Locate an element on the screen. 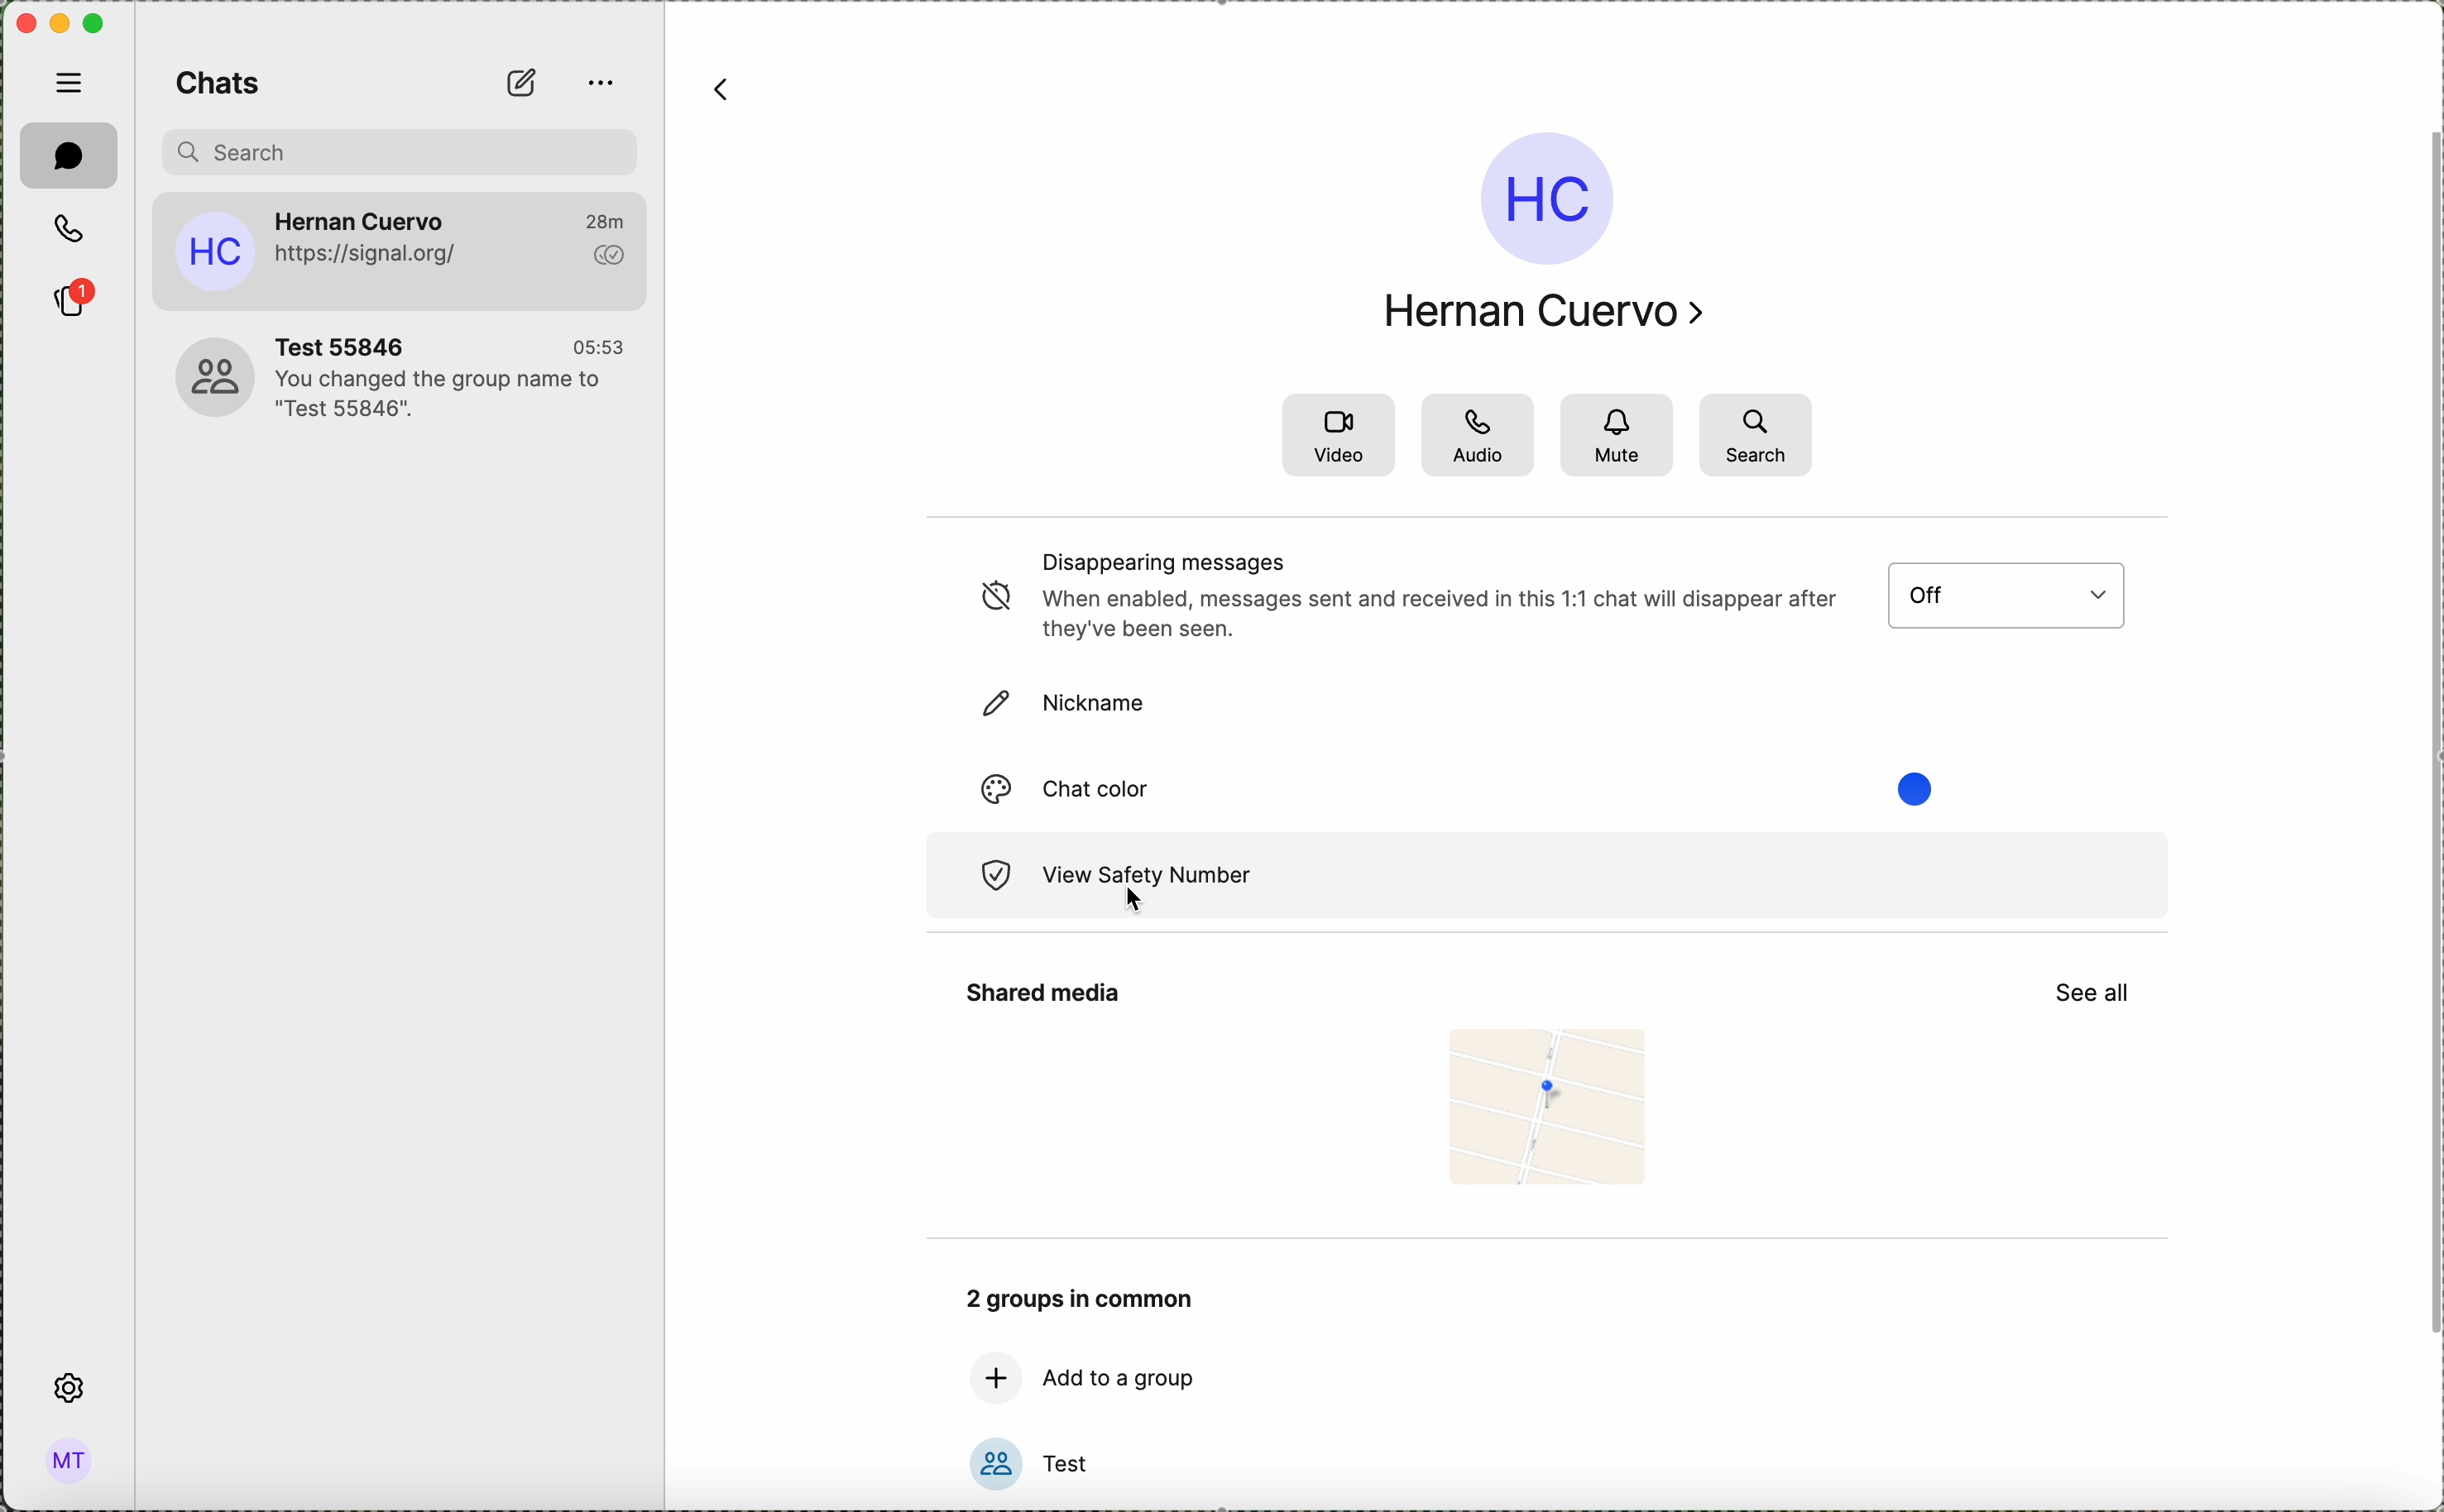 The image size is (2444, 1512). Test 55846 is located at coordinates (353, 340).